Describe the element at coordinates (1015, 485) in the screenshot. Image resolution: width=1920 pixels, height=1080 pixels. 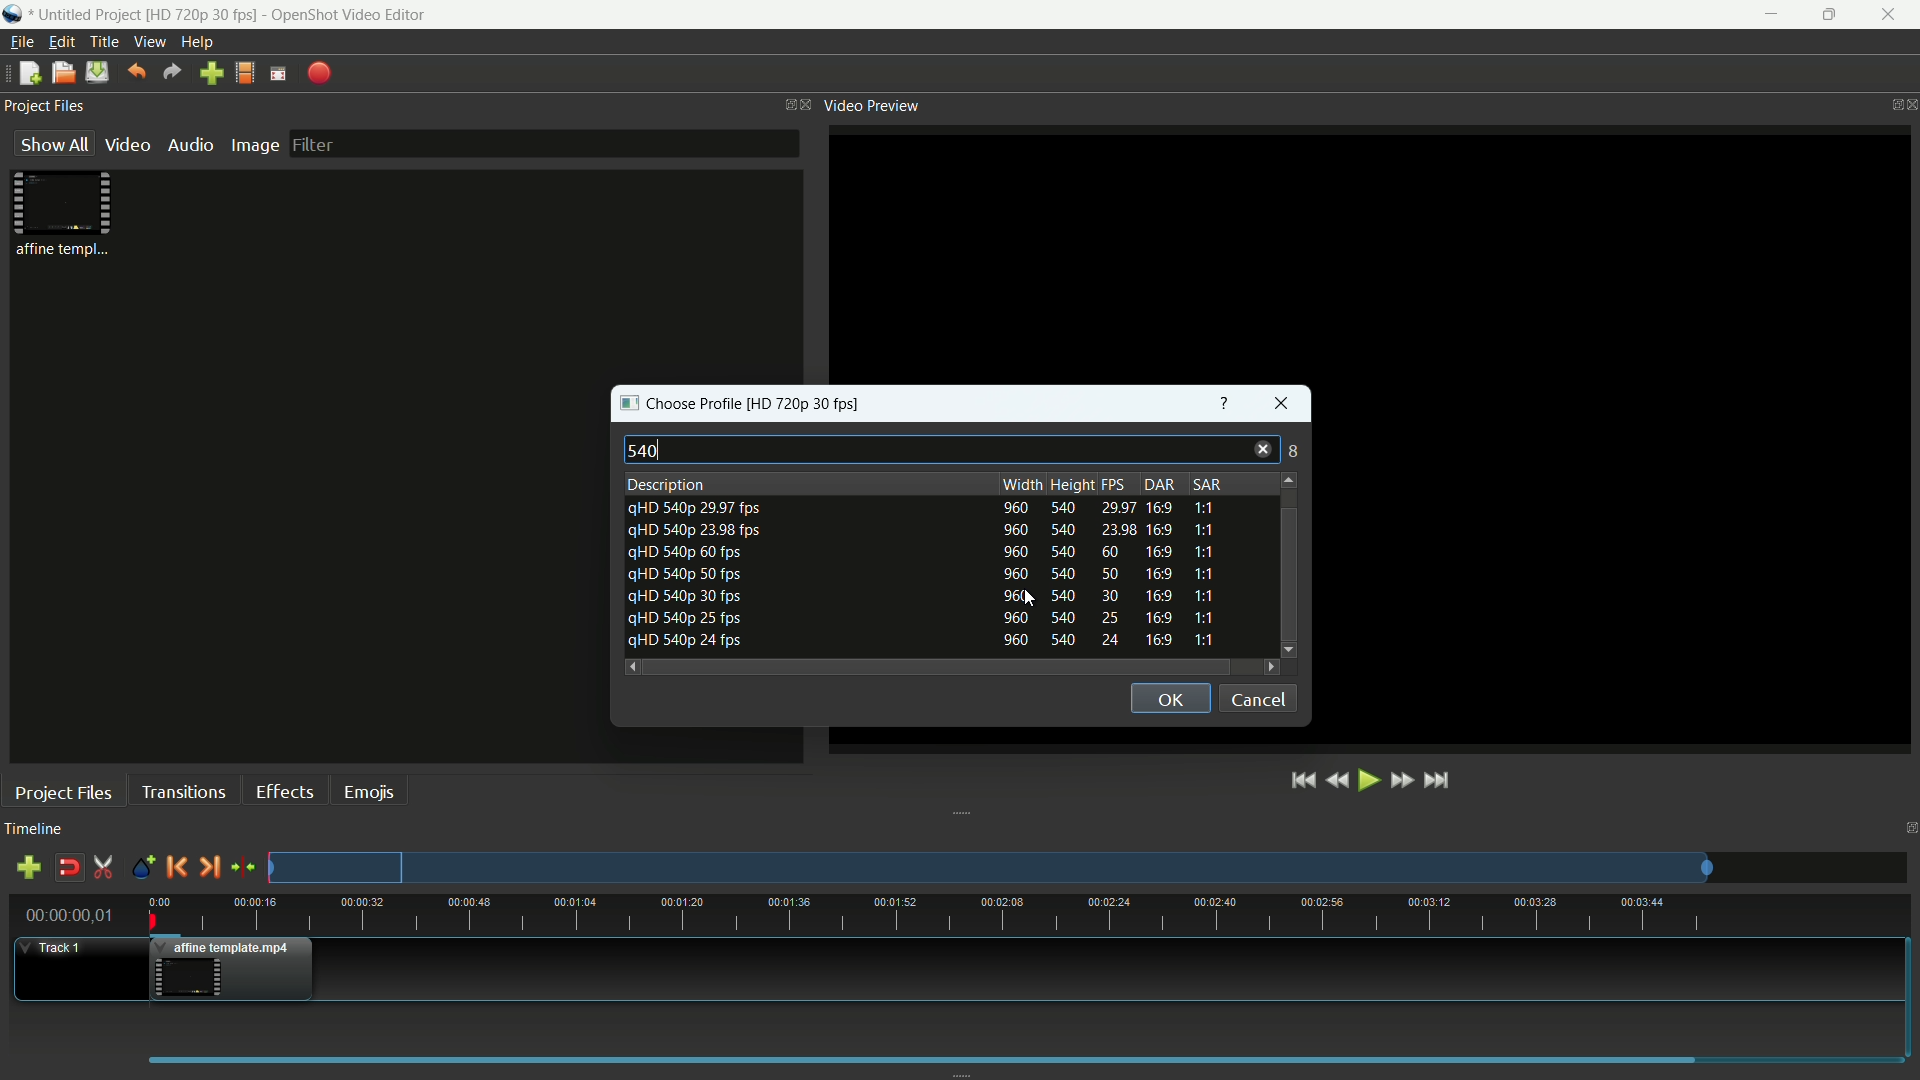
I see `width` at that location.